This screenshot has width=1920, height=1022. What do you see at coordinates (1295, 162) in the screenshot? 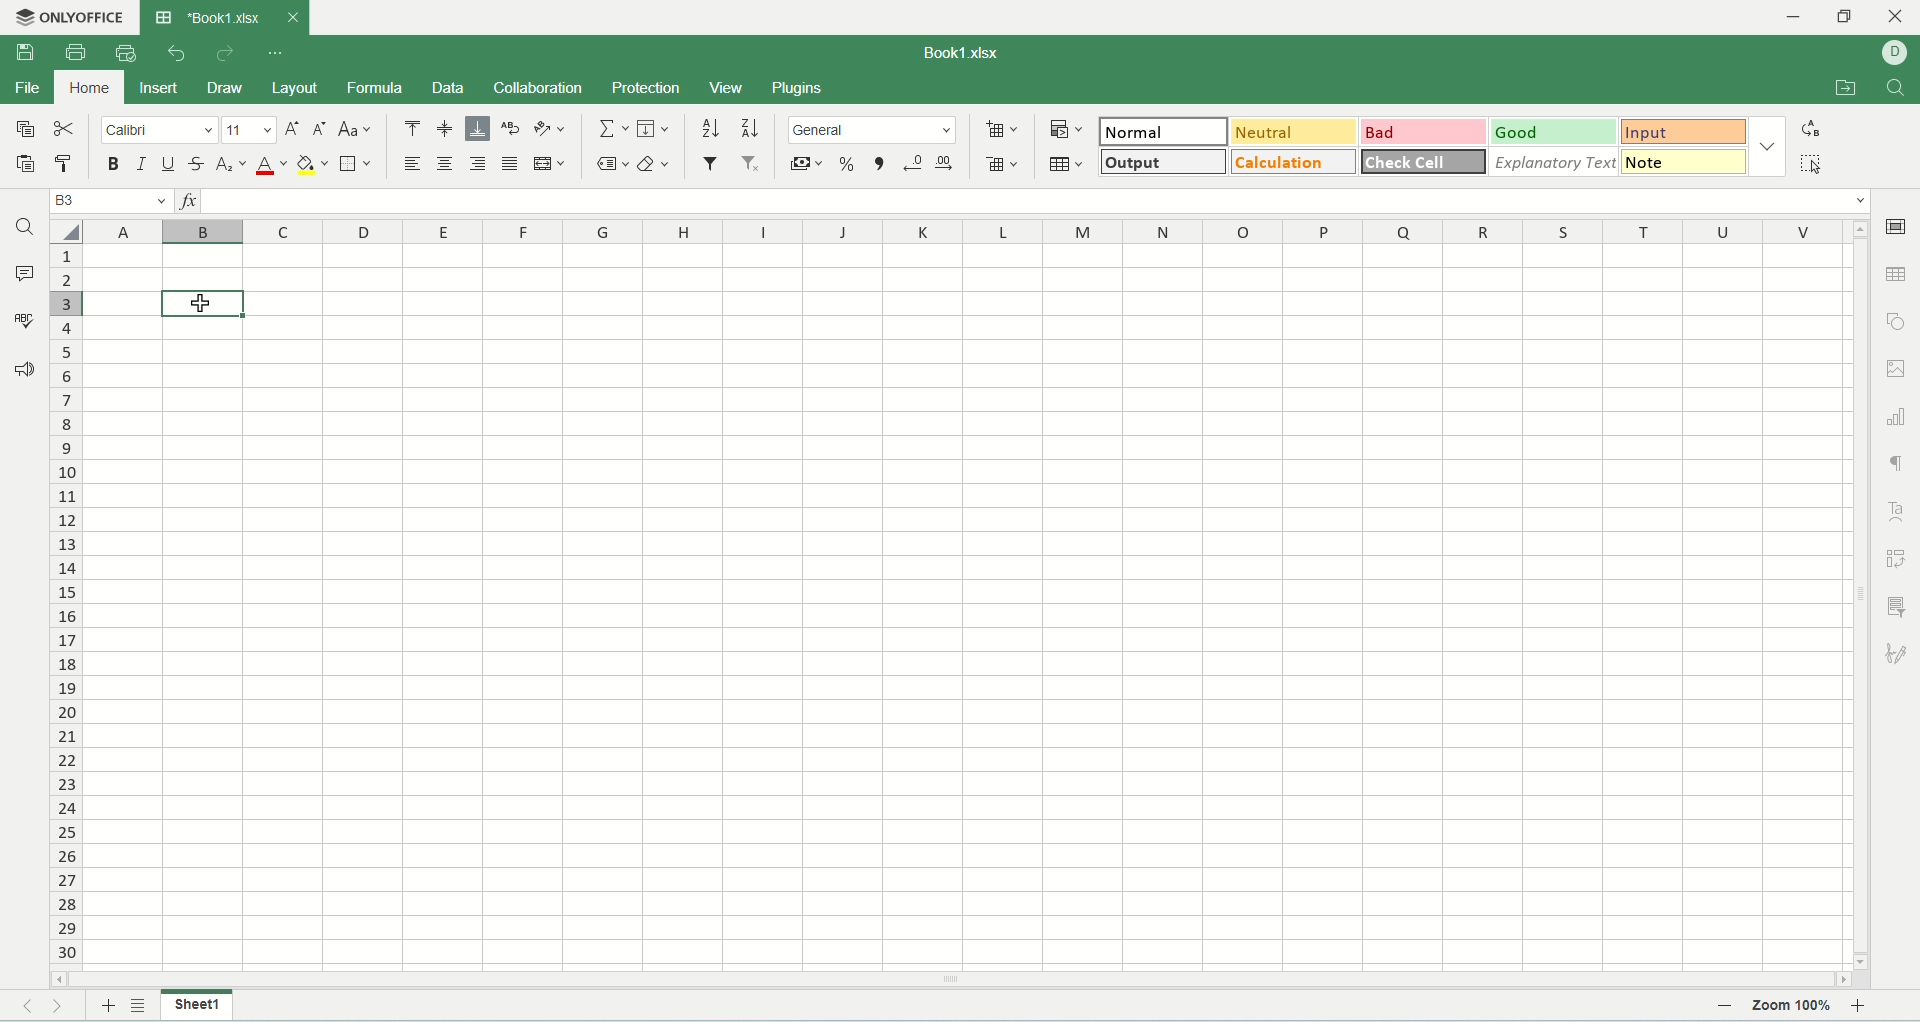
I see `calculation` at bounding box center [1295, 162].